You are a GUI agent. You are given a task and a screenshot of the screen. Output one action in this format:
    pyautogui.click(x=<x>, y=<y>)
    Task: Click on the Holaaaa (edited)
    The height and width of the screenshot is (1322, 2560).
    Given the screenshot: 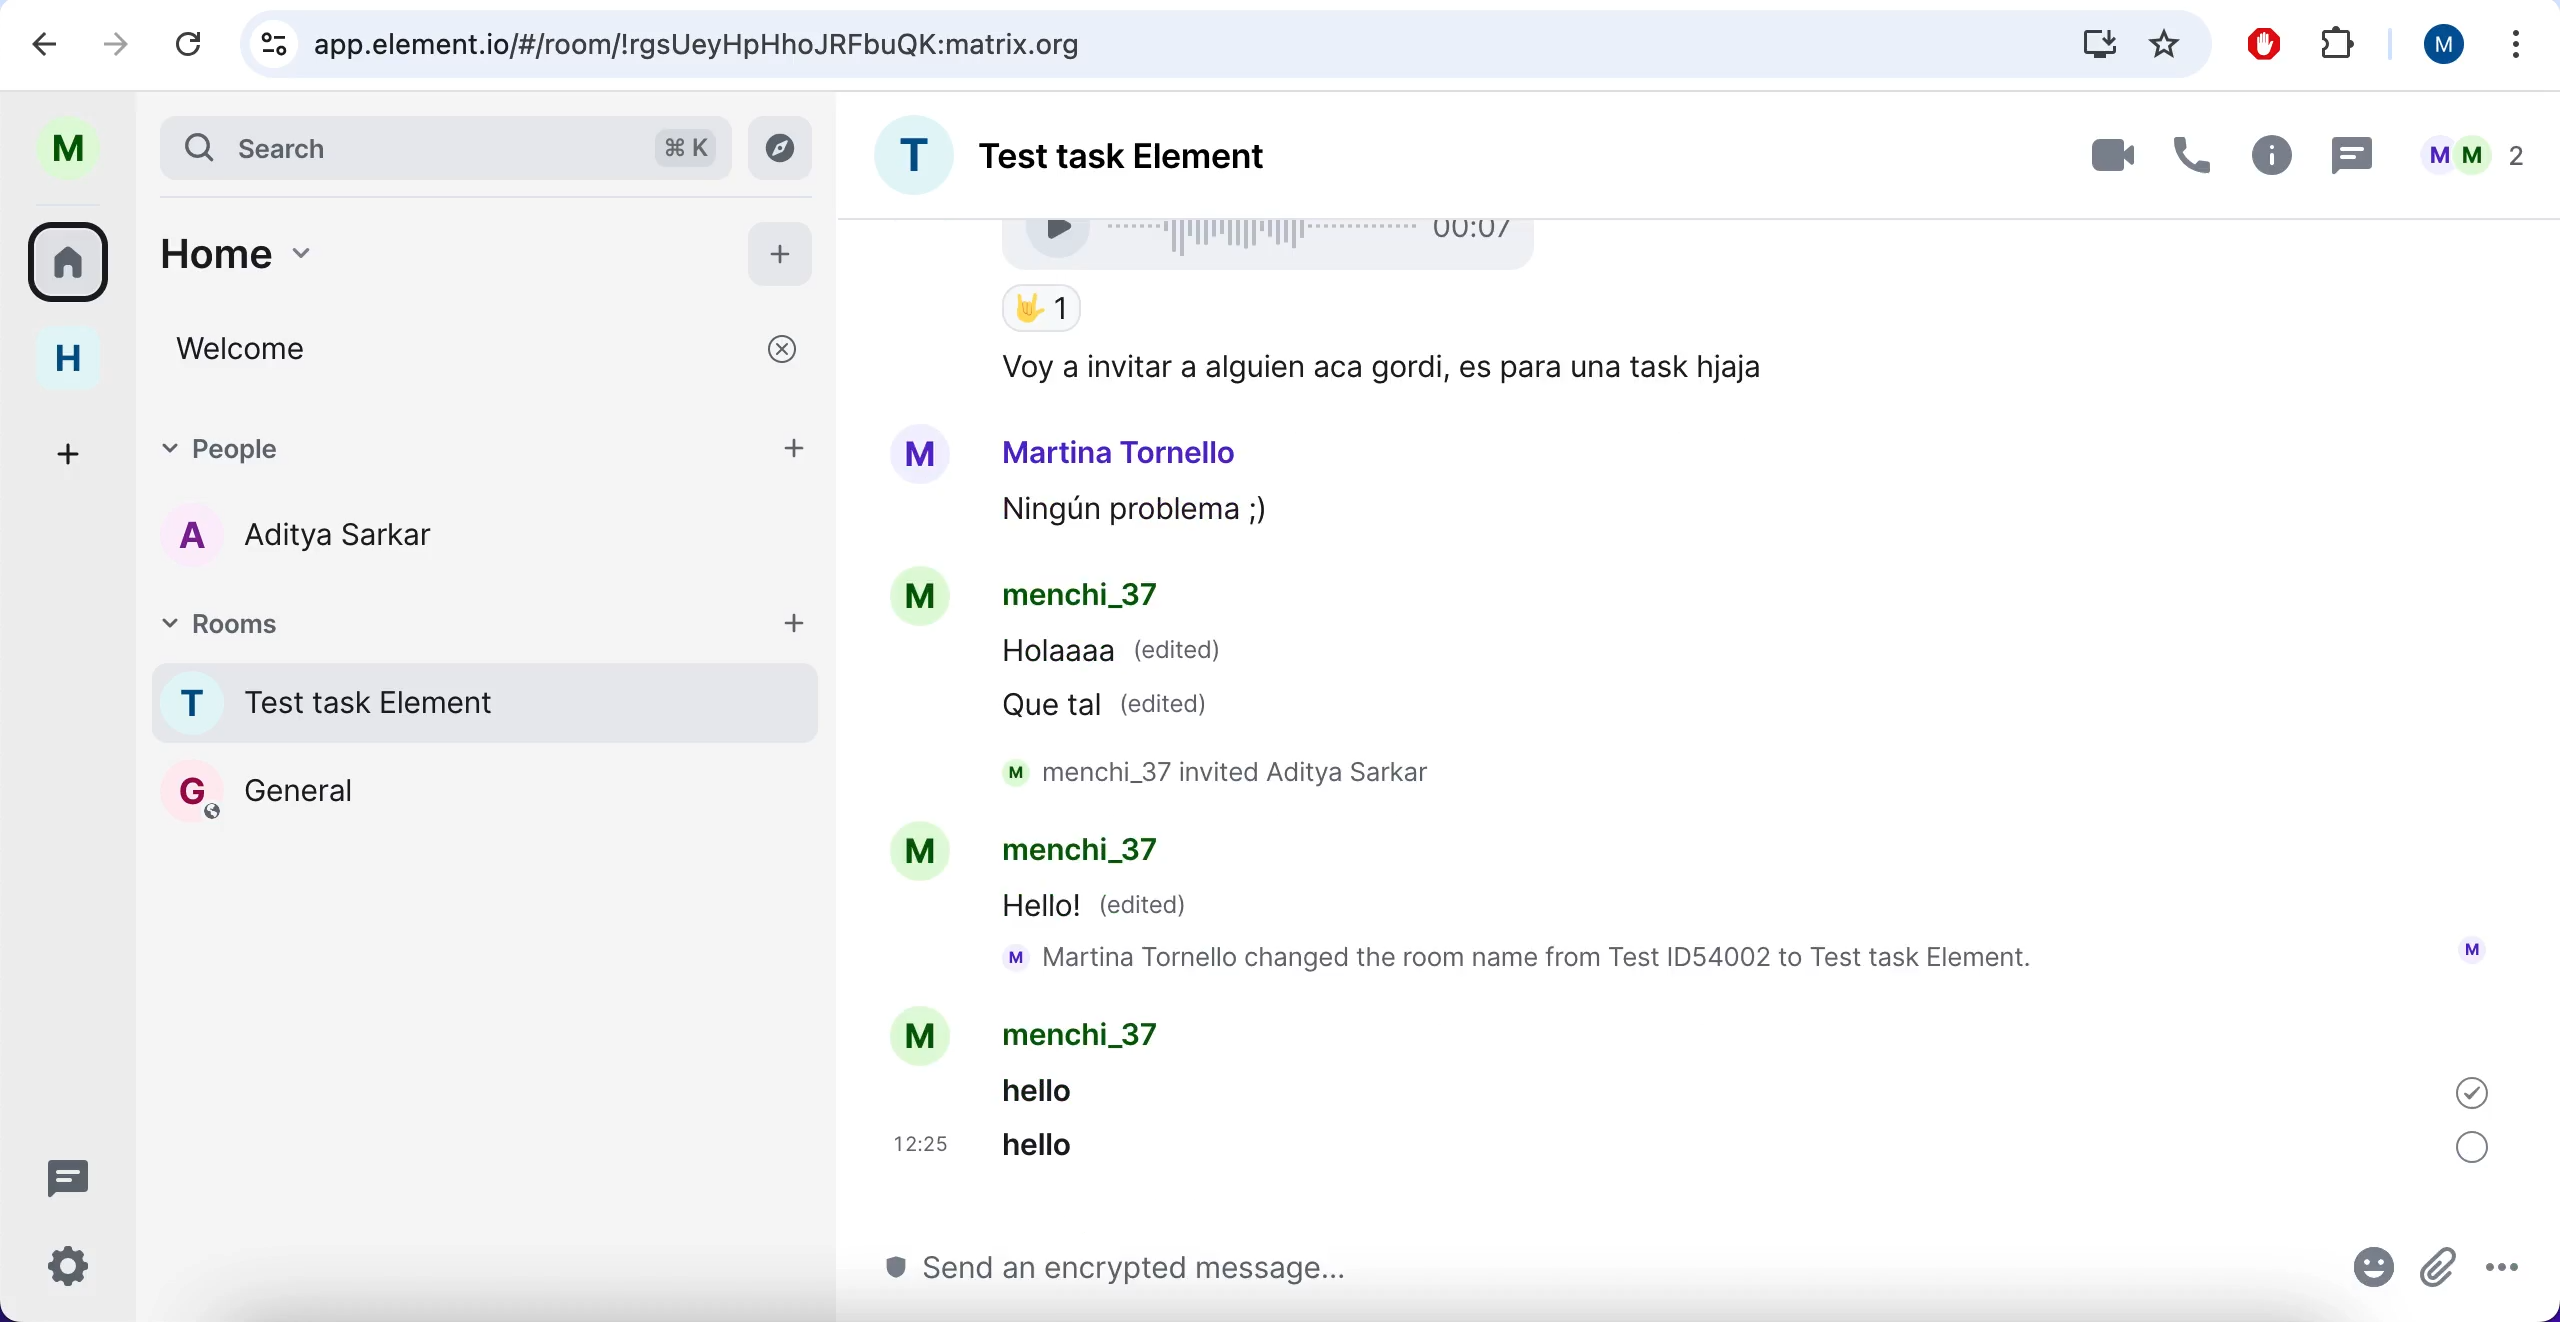 What is the action you would take?
    pyautogui.click(x=1120, y=650)
    